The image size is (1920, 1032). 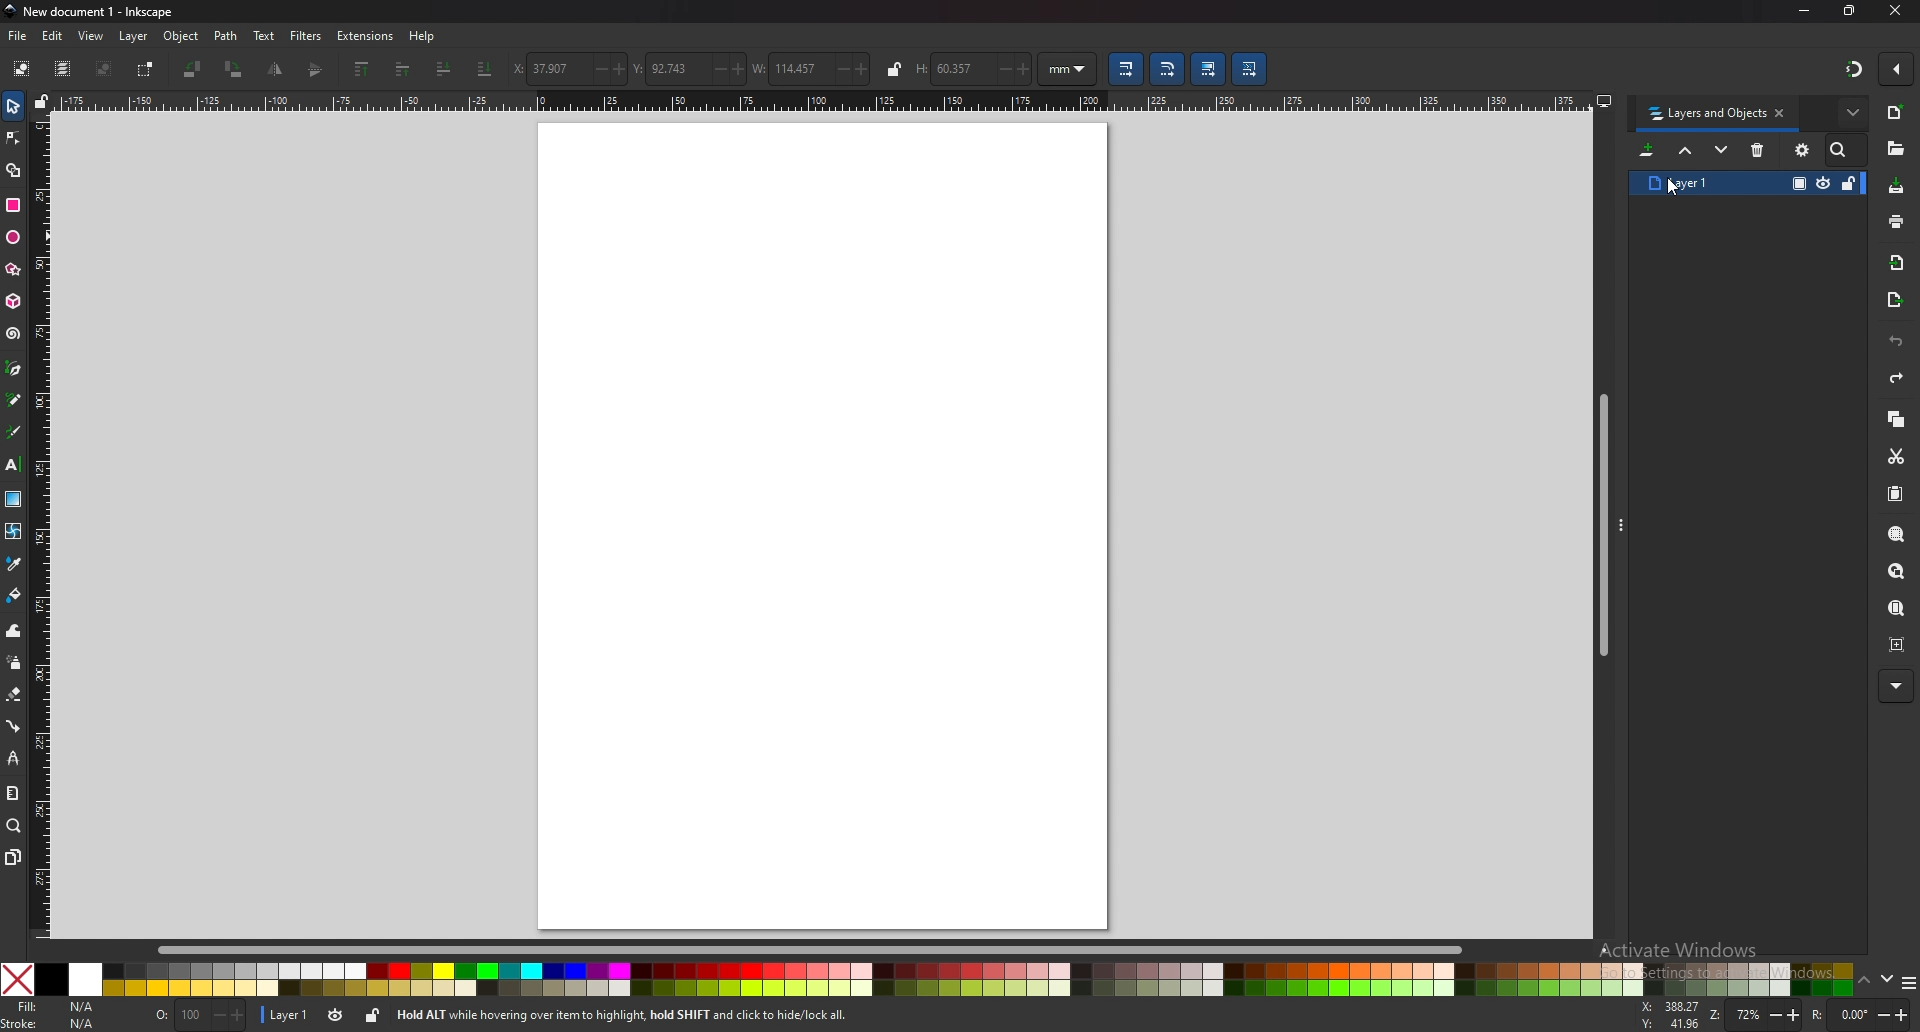 What do you see at coordinates (91, 36) in the screenshot?
I see `view` at bounding box center [91, 36].